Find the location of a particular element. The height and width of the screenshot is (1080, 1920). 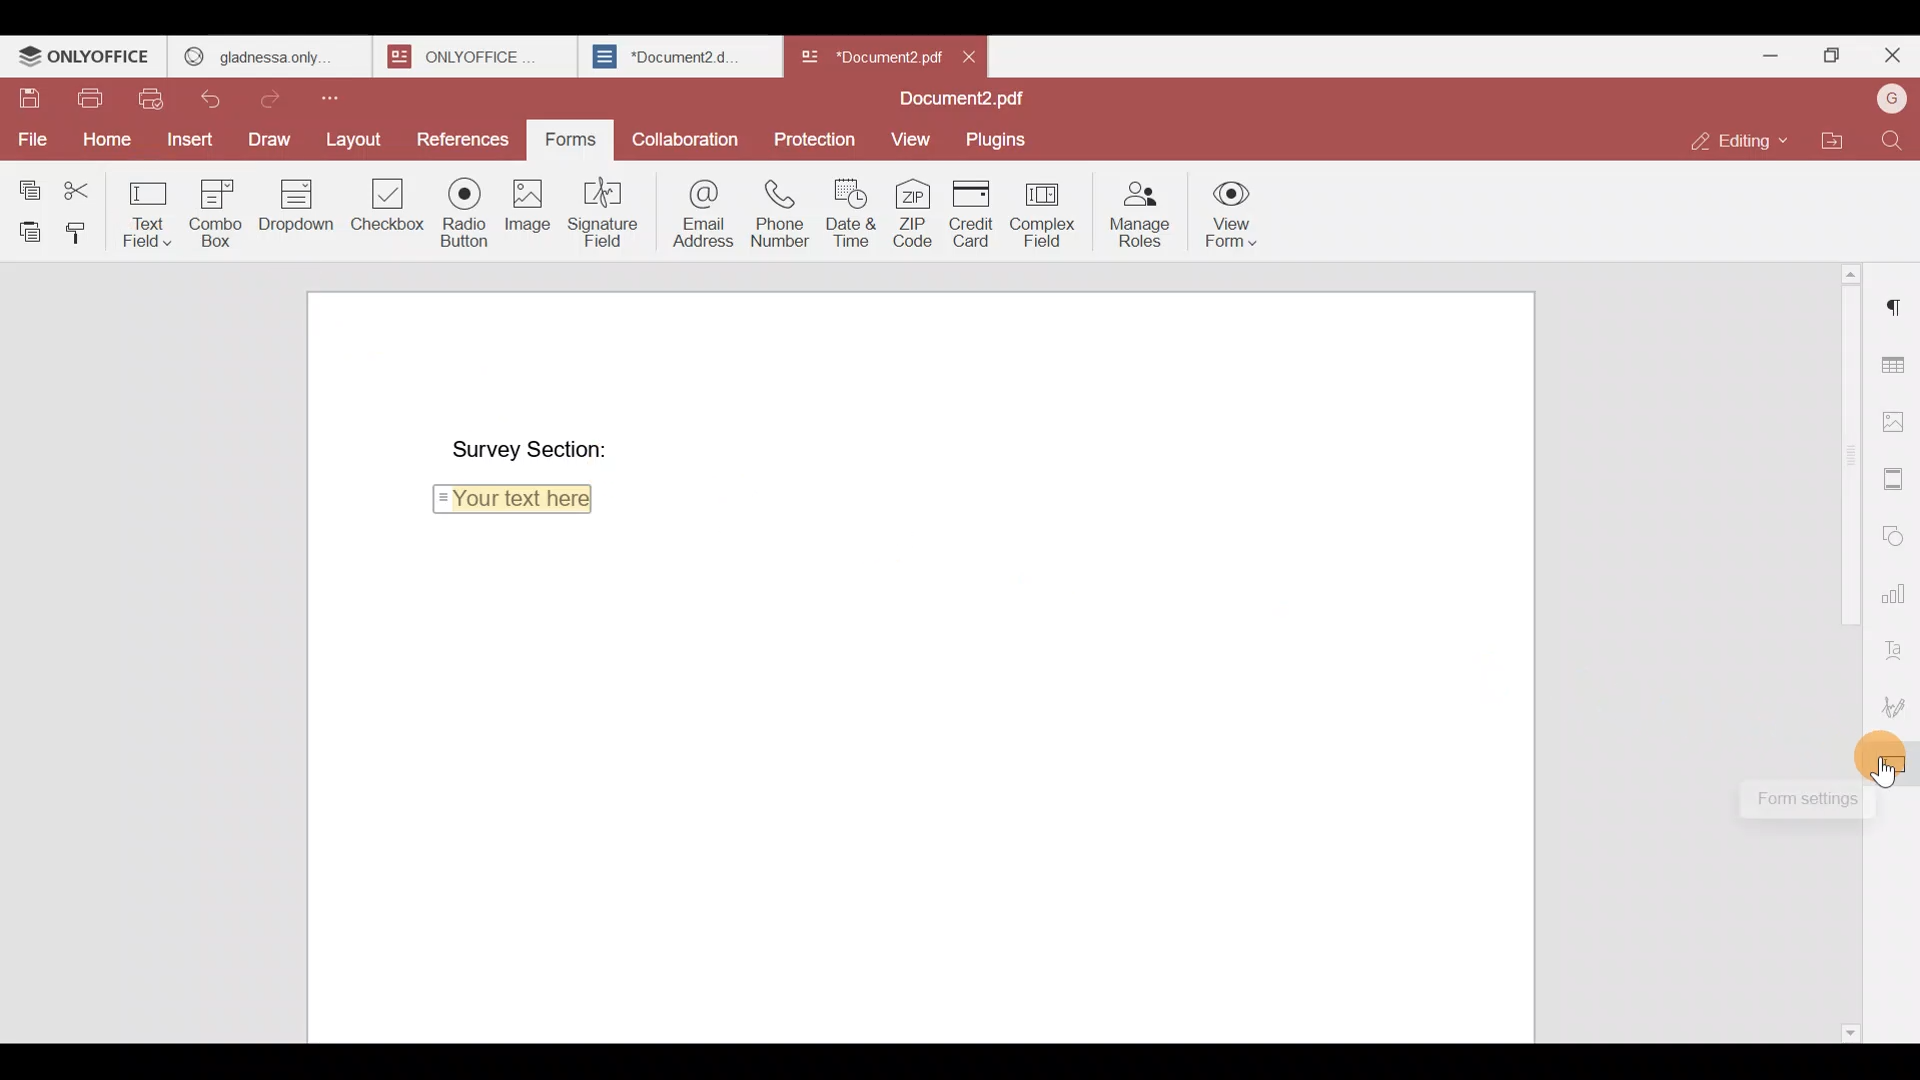

Survey Section: is located at coordinates (512, 446).